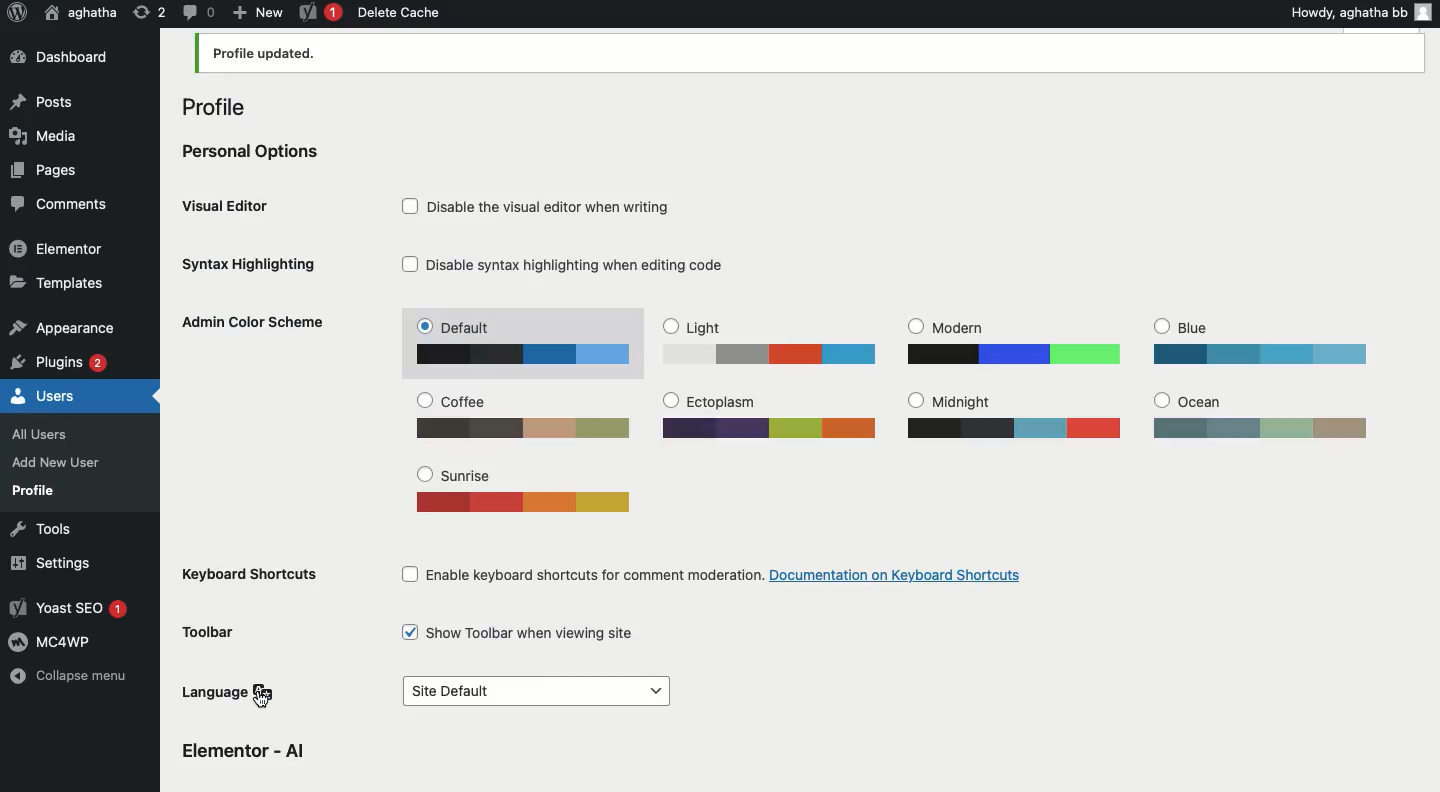  I want to click on MC4WP, so click(54, 640).